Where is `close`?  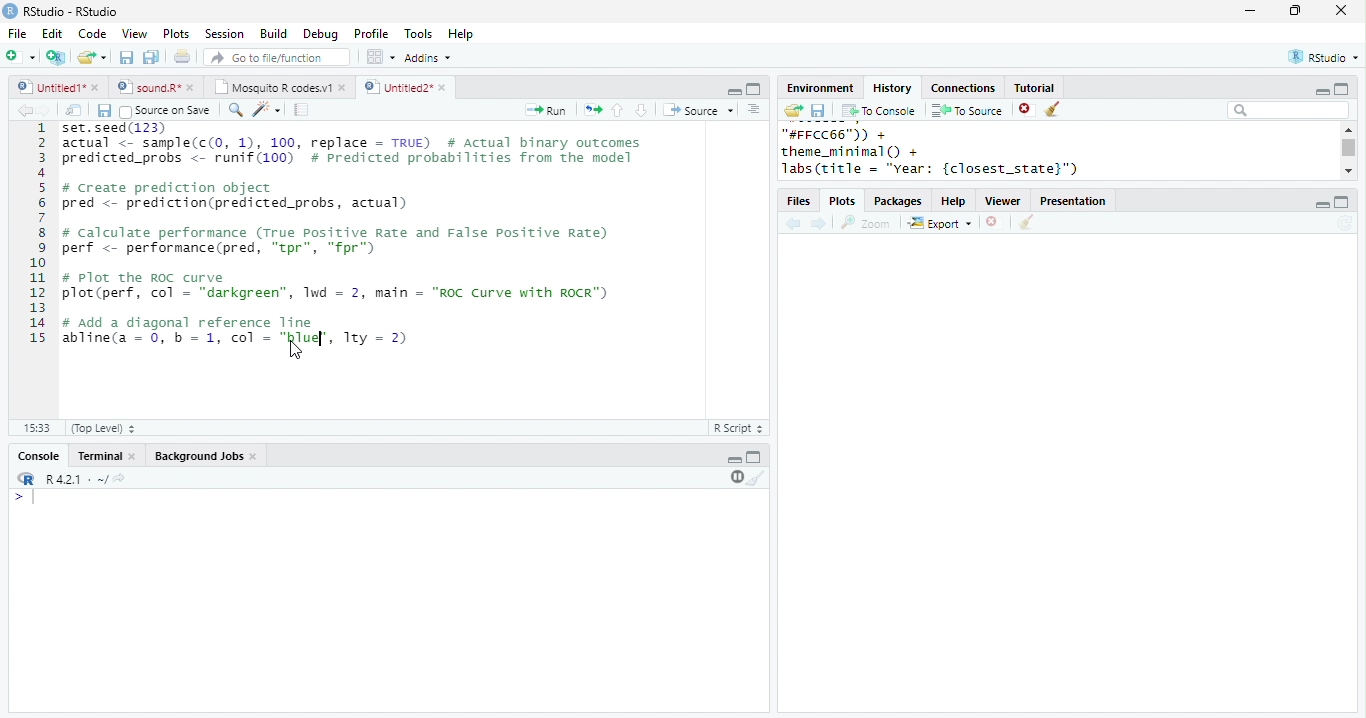
close is located at coordinates (194, 87).